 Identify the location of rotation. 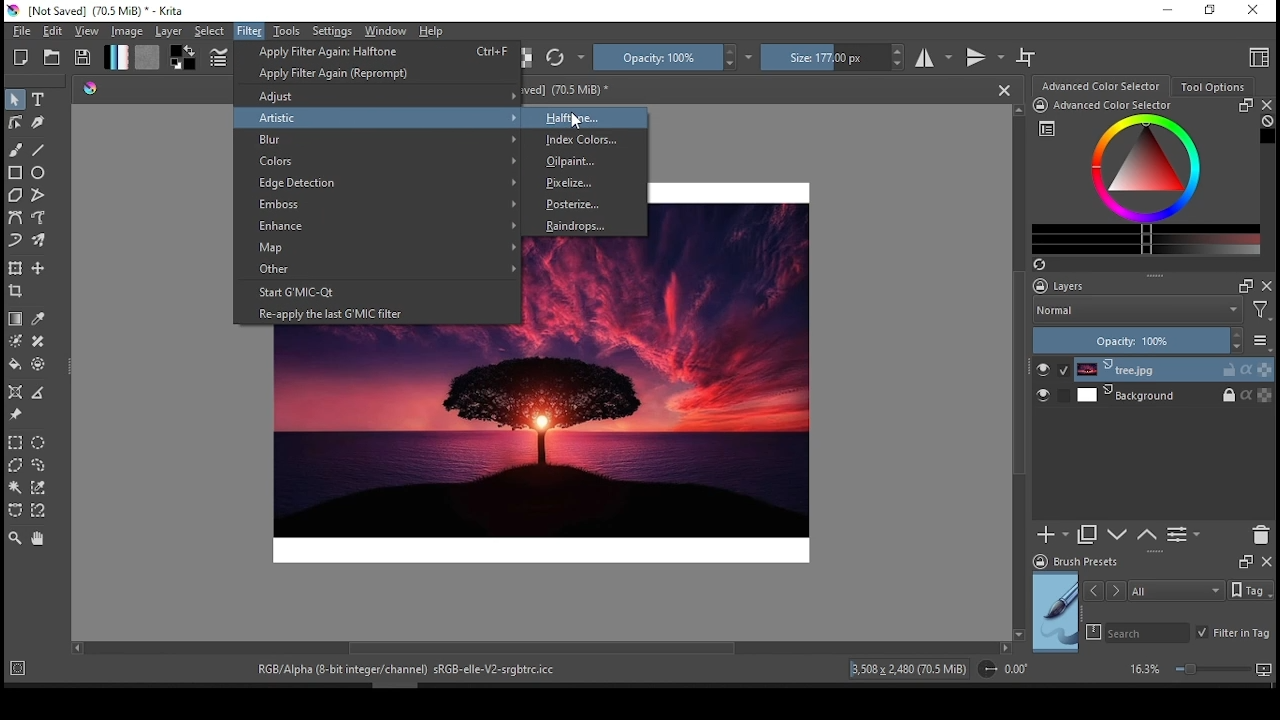
(1004, 670).